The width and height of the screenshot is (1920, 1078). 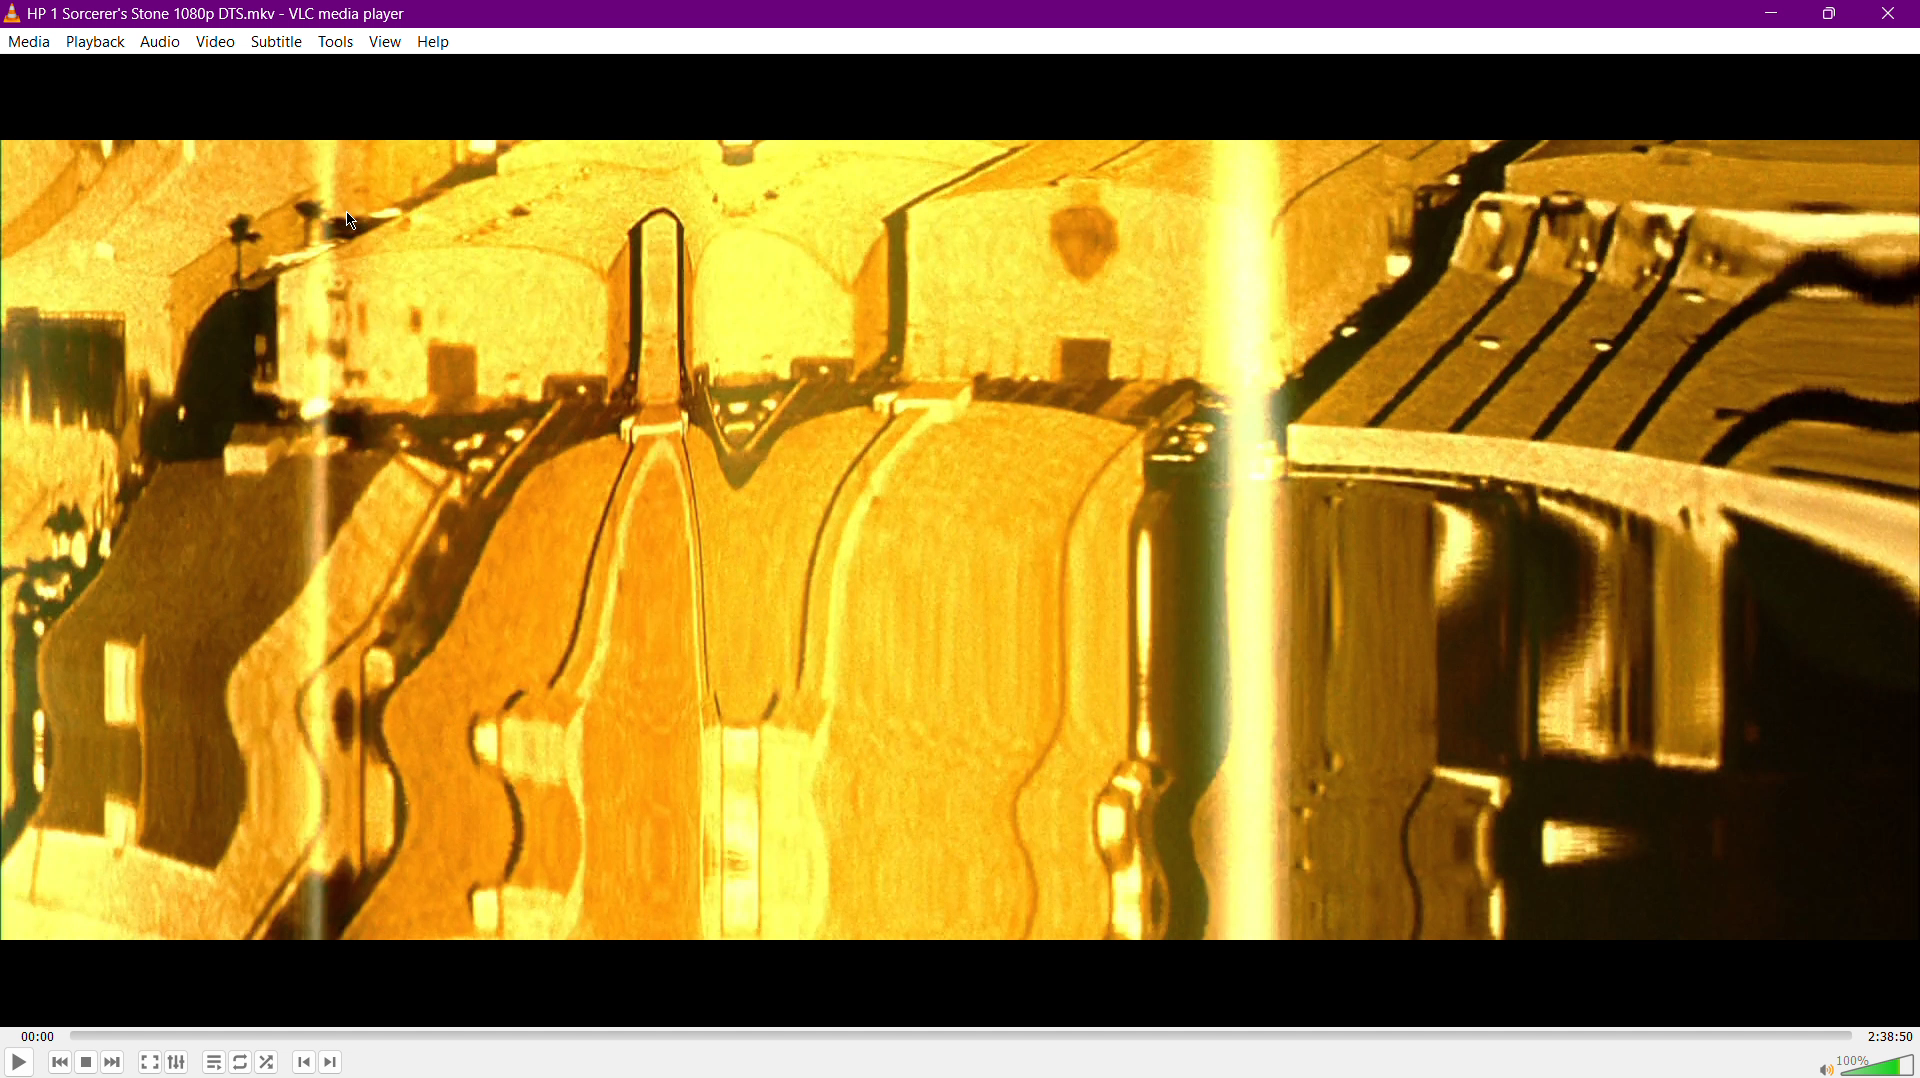 What do you see at coordinates (215, 40) in the screenshot?
I see `Video` at bounding box center [215, 40].